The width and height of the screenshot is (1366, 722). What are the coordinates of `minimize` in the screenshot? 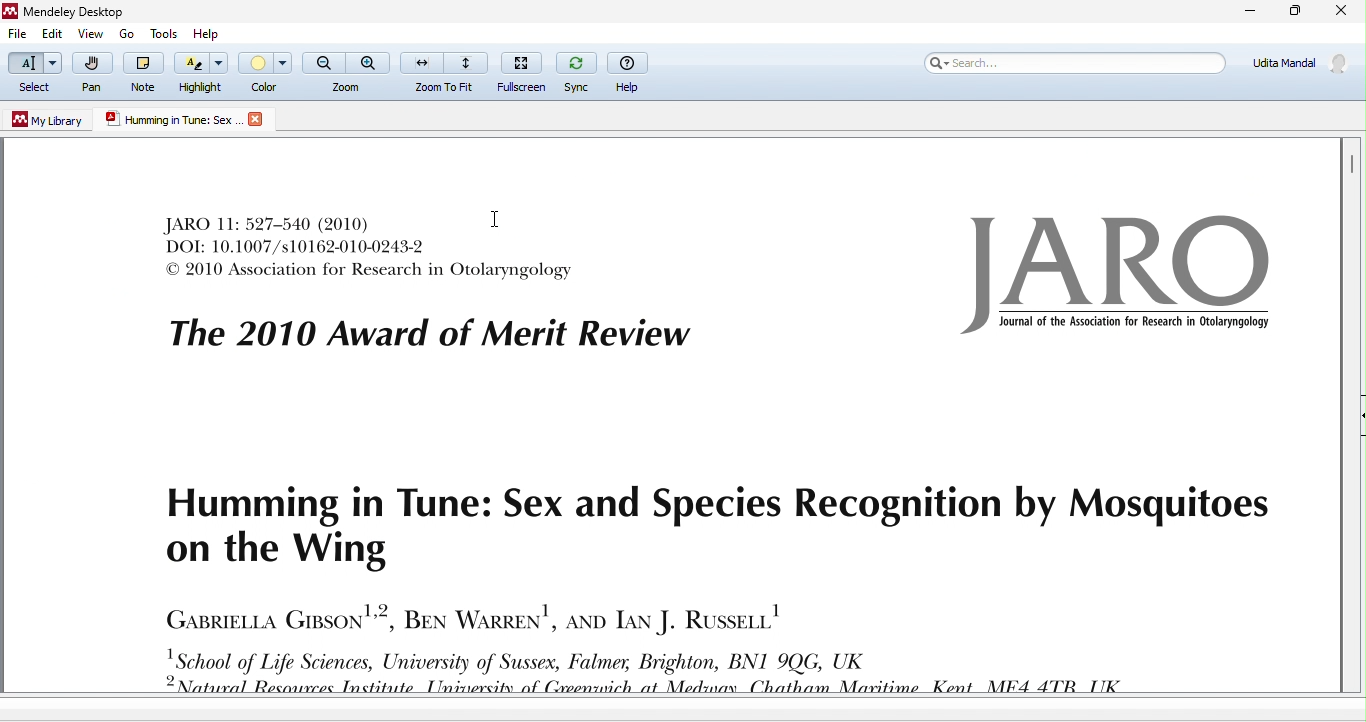 It's located at (1250, 12).